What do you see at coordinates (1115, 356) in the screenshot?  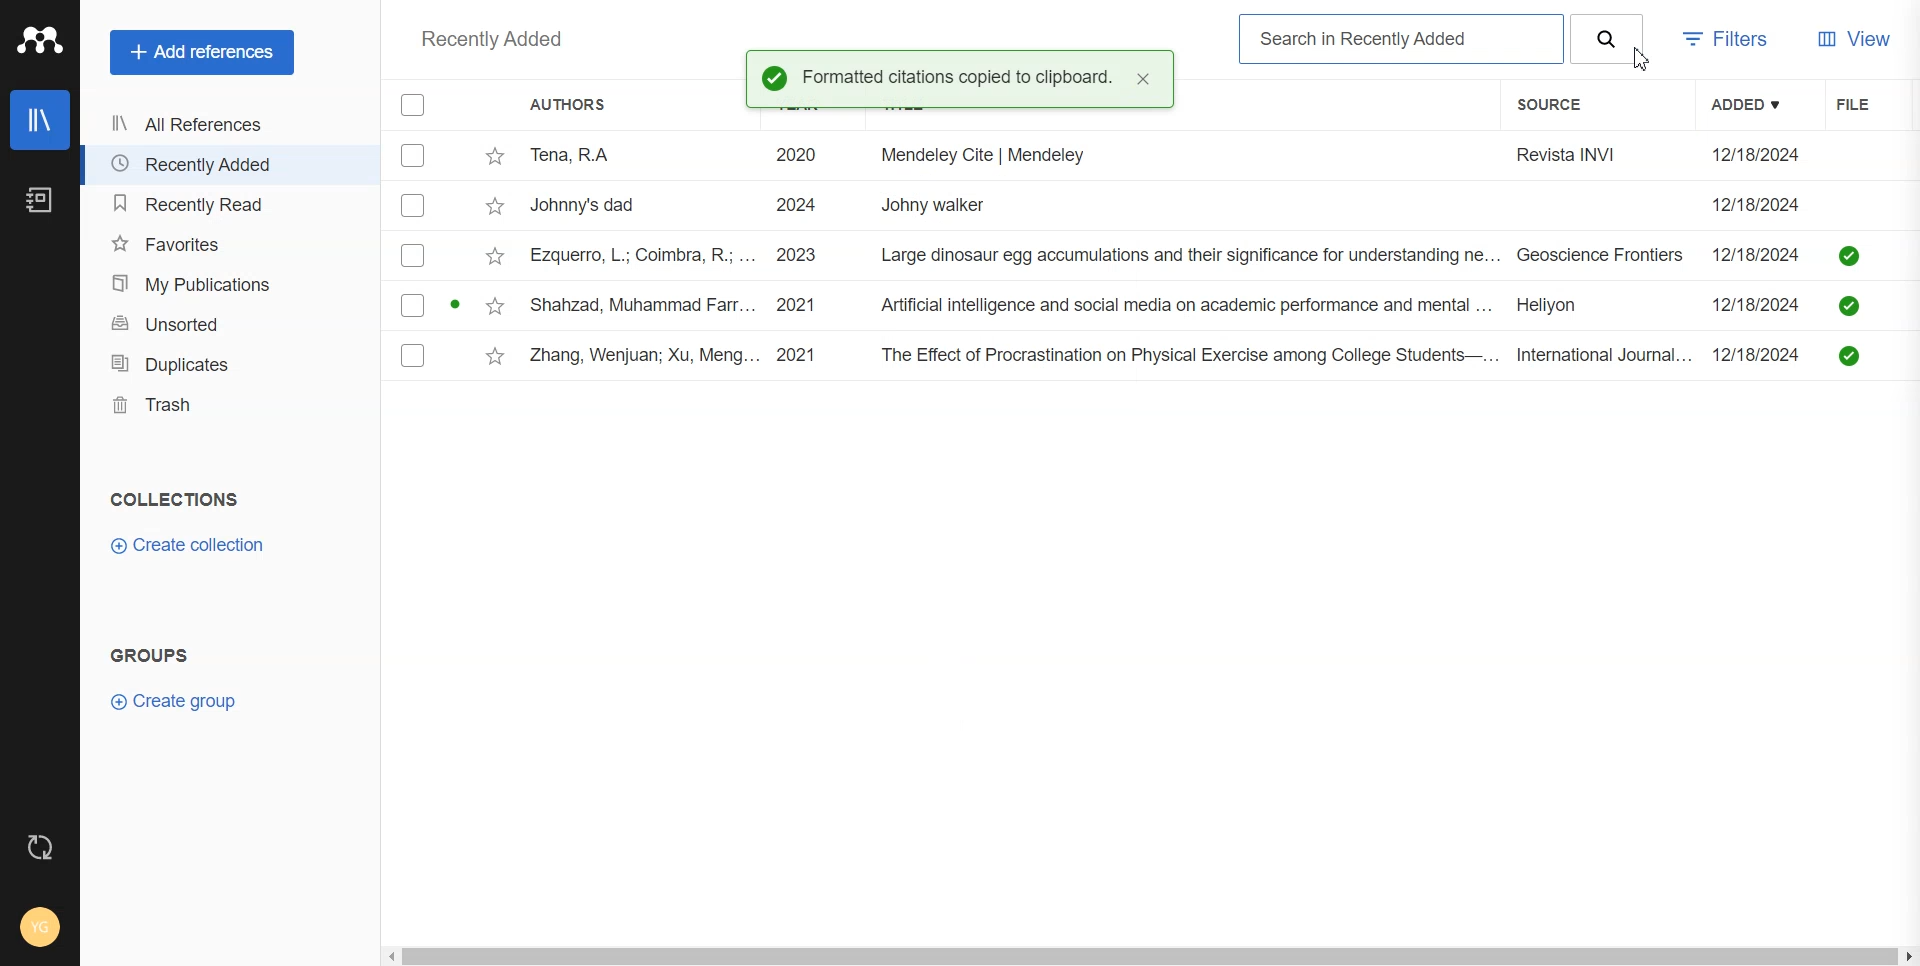 I see `Zhang, Wenjuan; Xu, Meng... 2021 The Effect of Procrastination on Physical Exercise among College Students—... International Journal...` at bounding box center [1115, 356].